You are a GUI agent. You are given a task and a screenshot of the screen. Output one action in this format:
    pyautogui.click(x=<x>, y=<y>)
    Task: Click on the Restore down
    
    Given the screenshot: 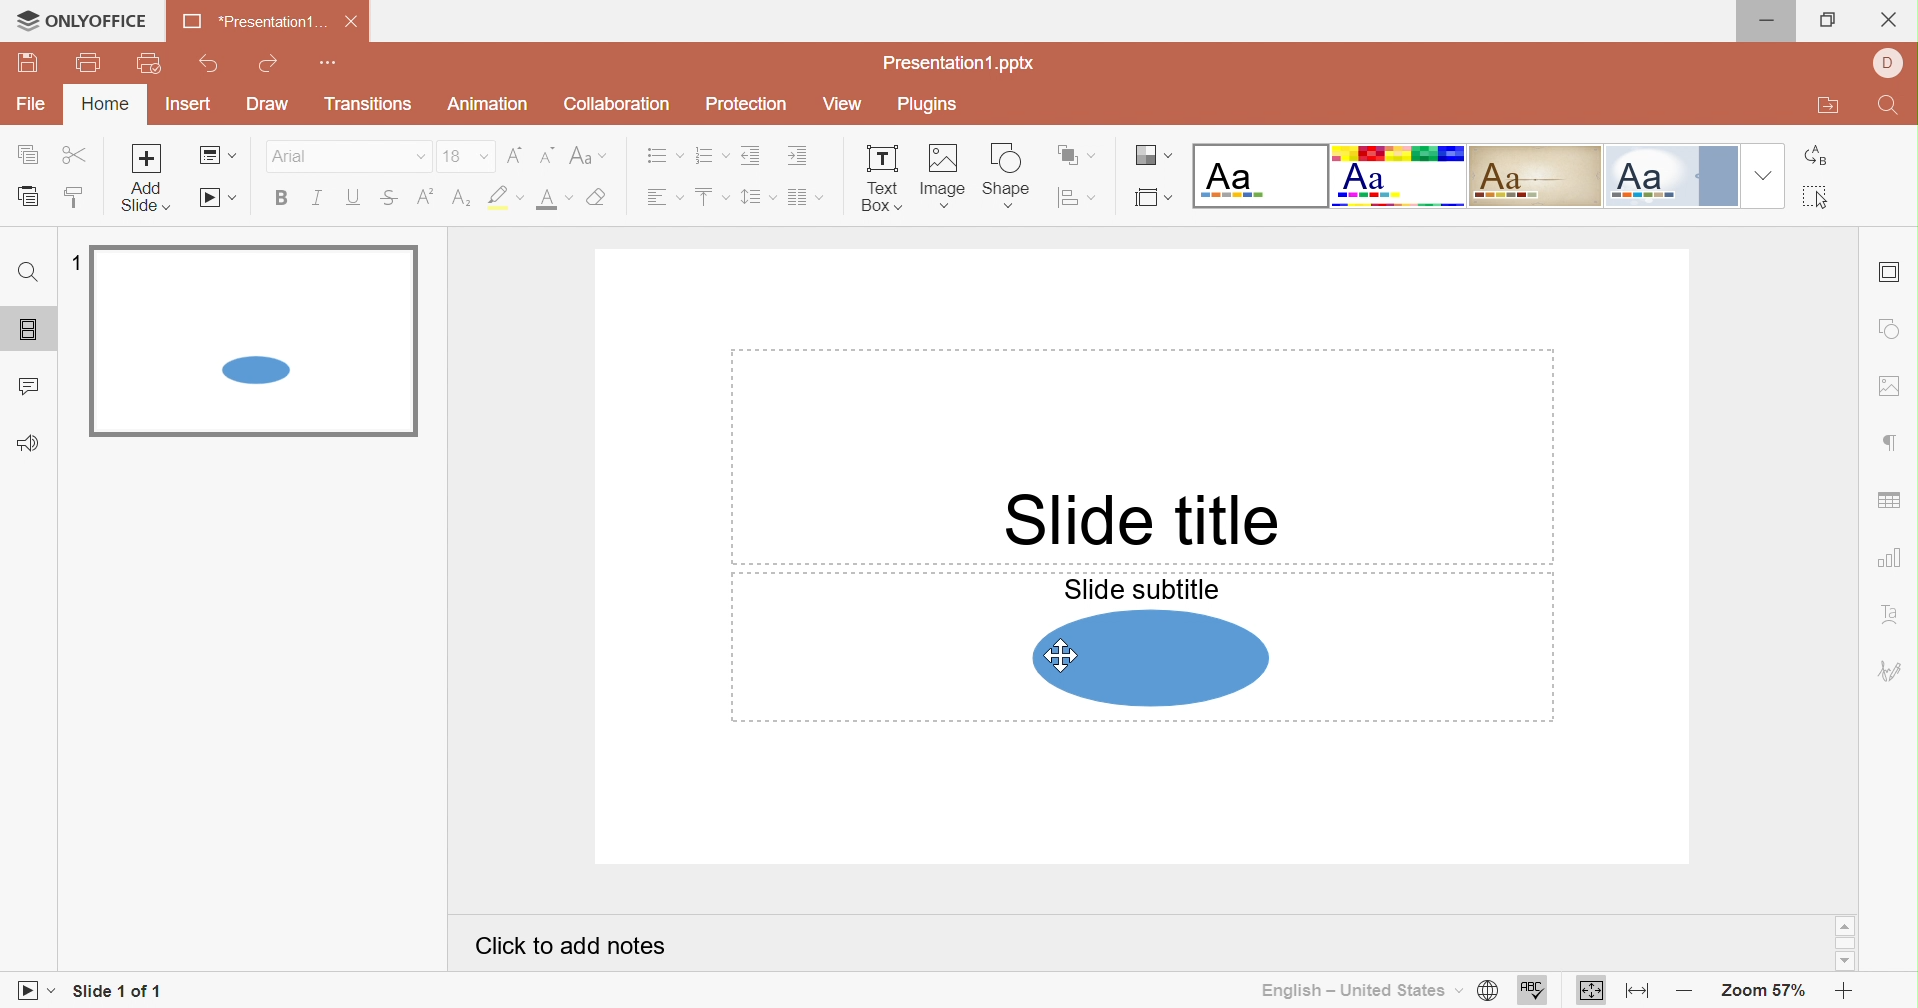 What is the action you would take?
    pyautogui.click(x=1825, y=22)
    